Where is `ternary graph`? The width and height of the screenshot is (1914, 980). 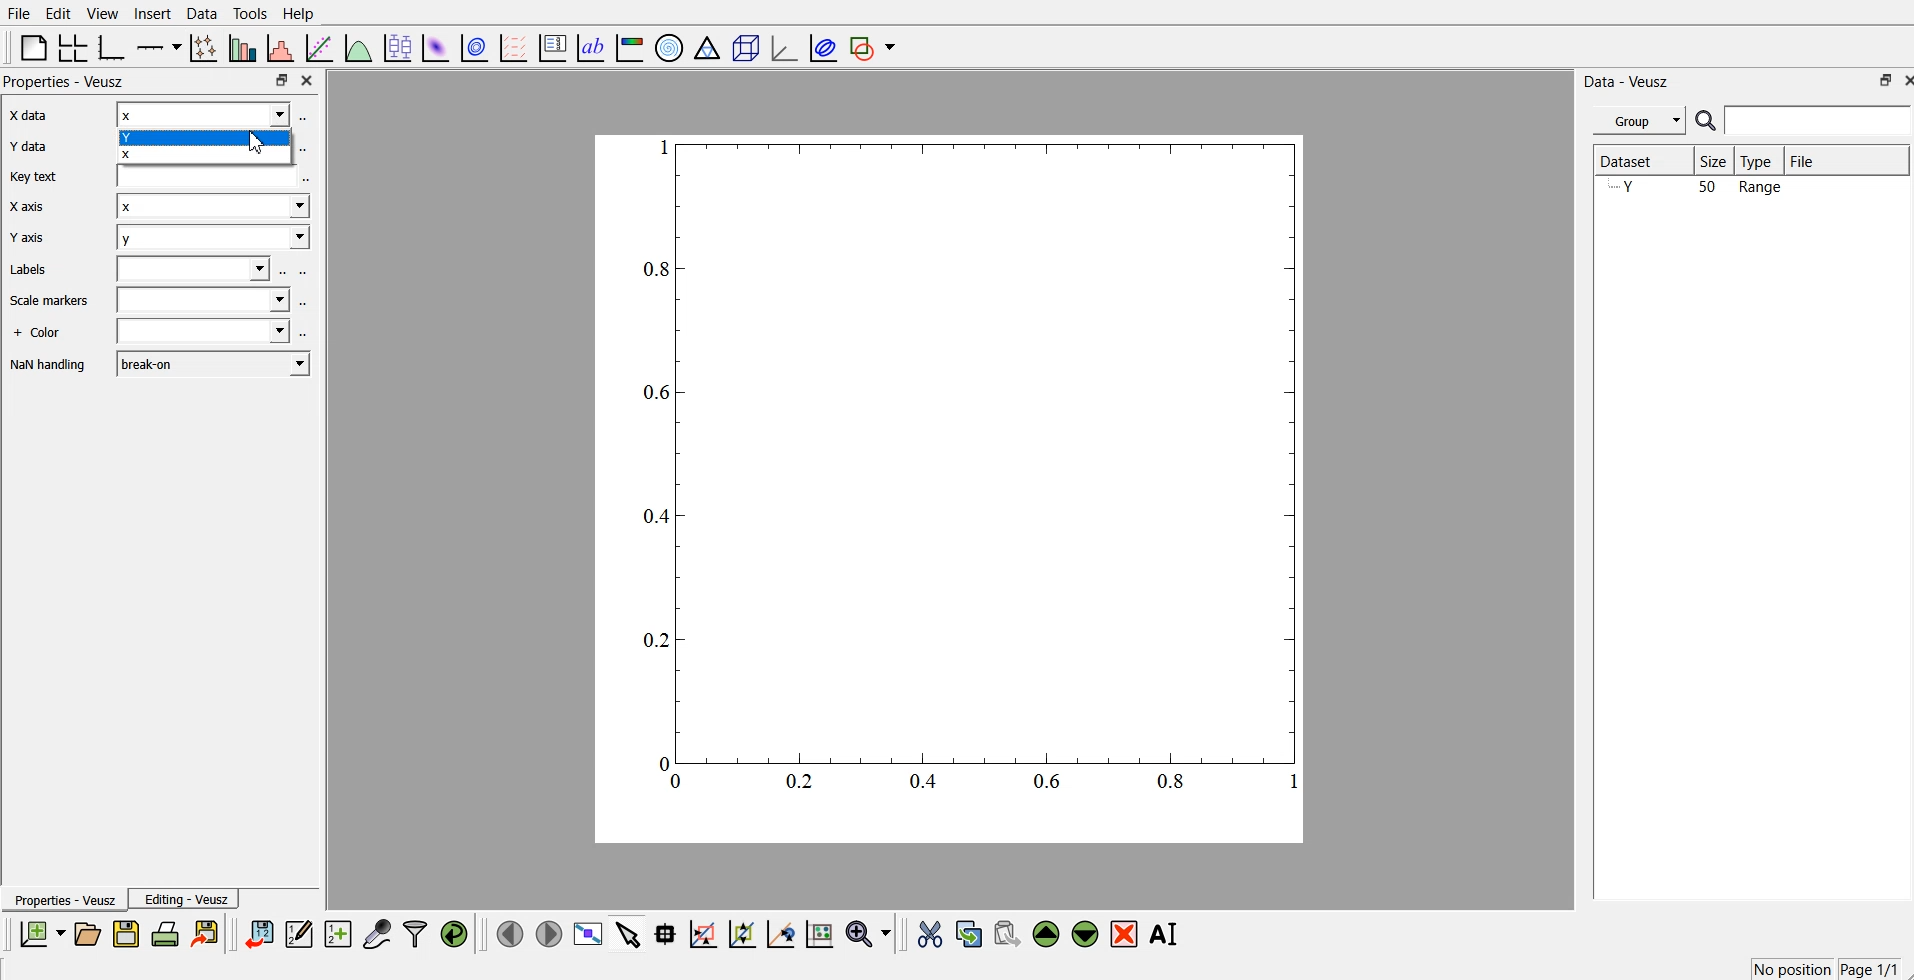
ternary graph is located at coordinates (707, 46).